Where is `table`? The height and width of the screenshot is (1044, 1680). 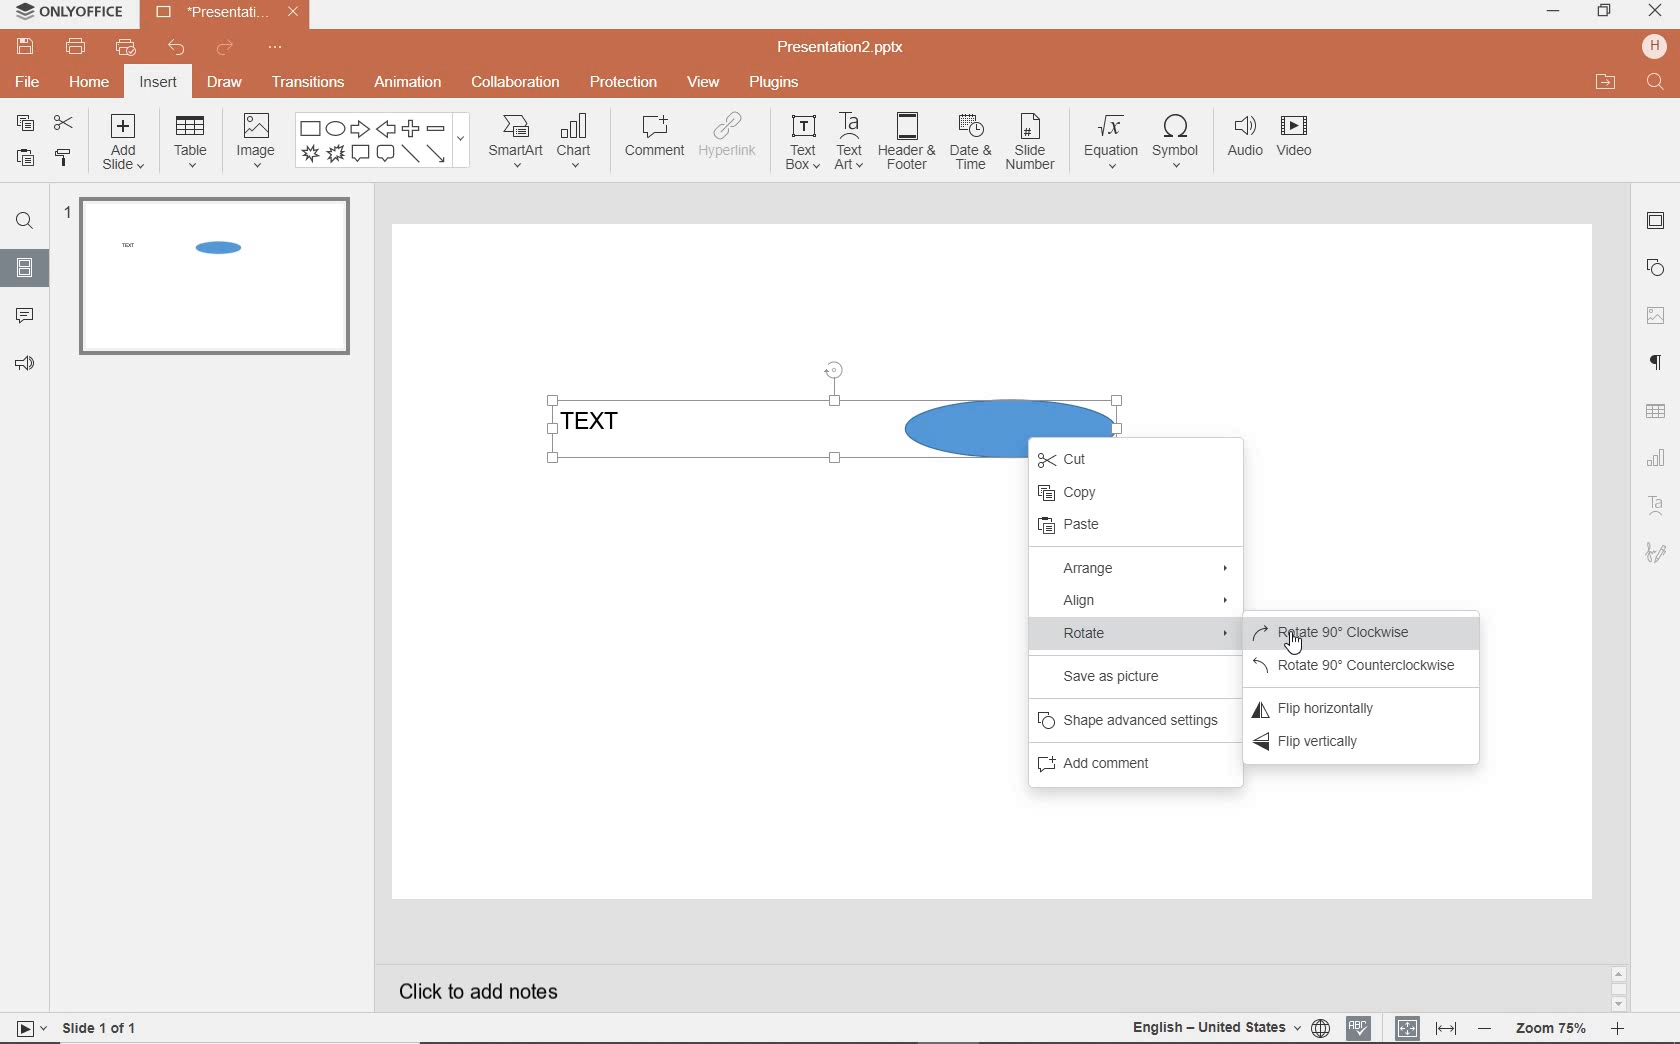 table is located at coordinates (188, 142).